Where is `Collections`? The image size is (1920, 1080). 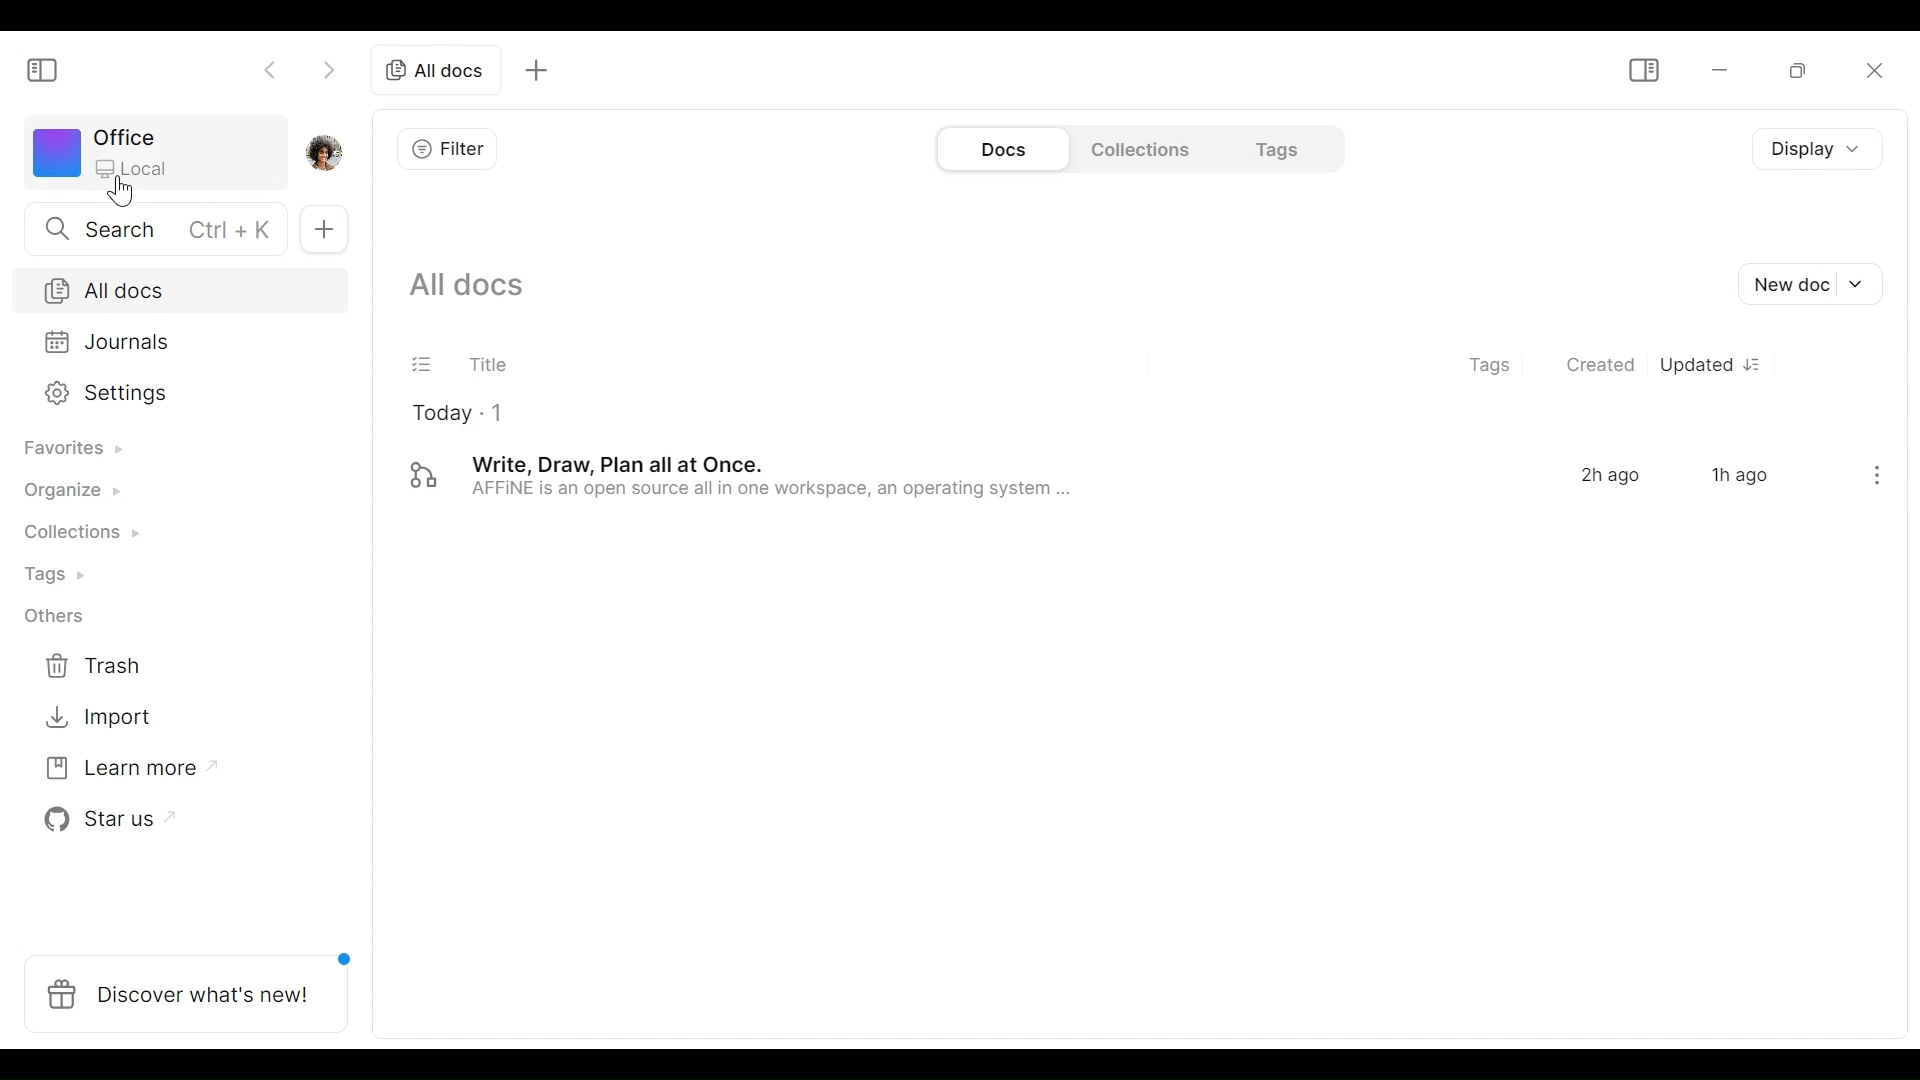 Collections is located at coordinates (1137, 150).